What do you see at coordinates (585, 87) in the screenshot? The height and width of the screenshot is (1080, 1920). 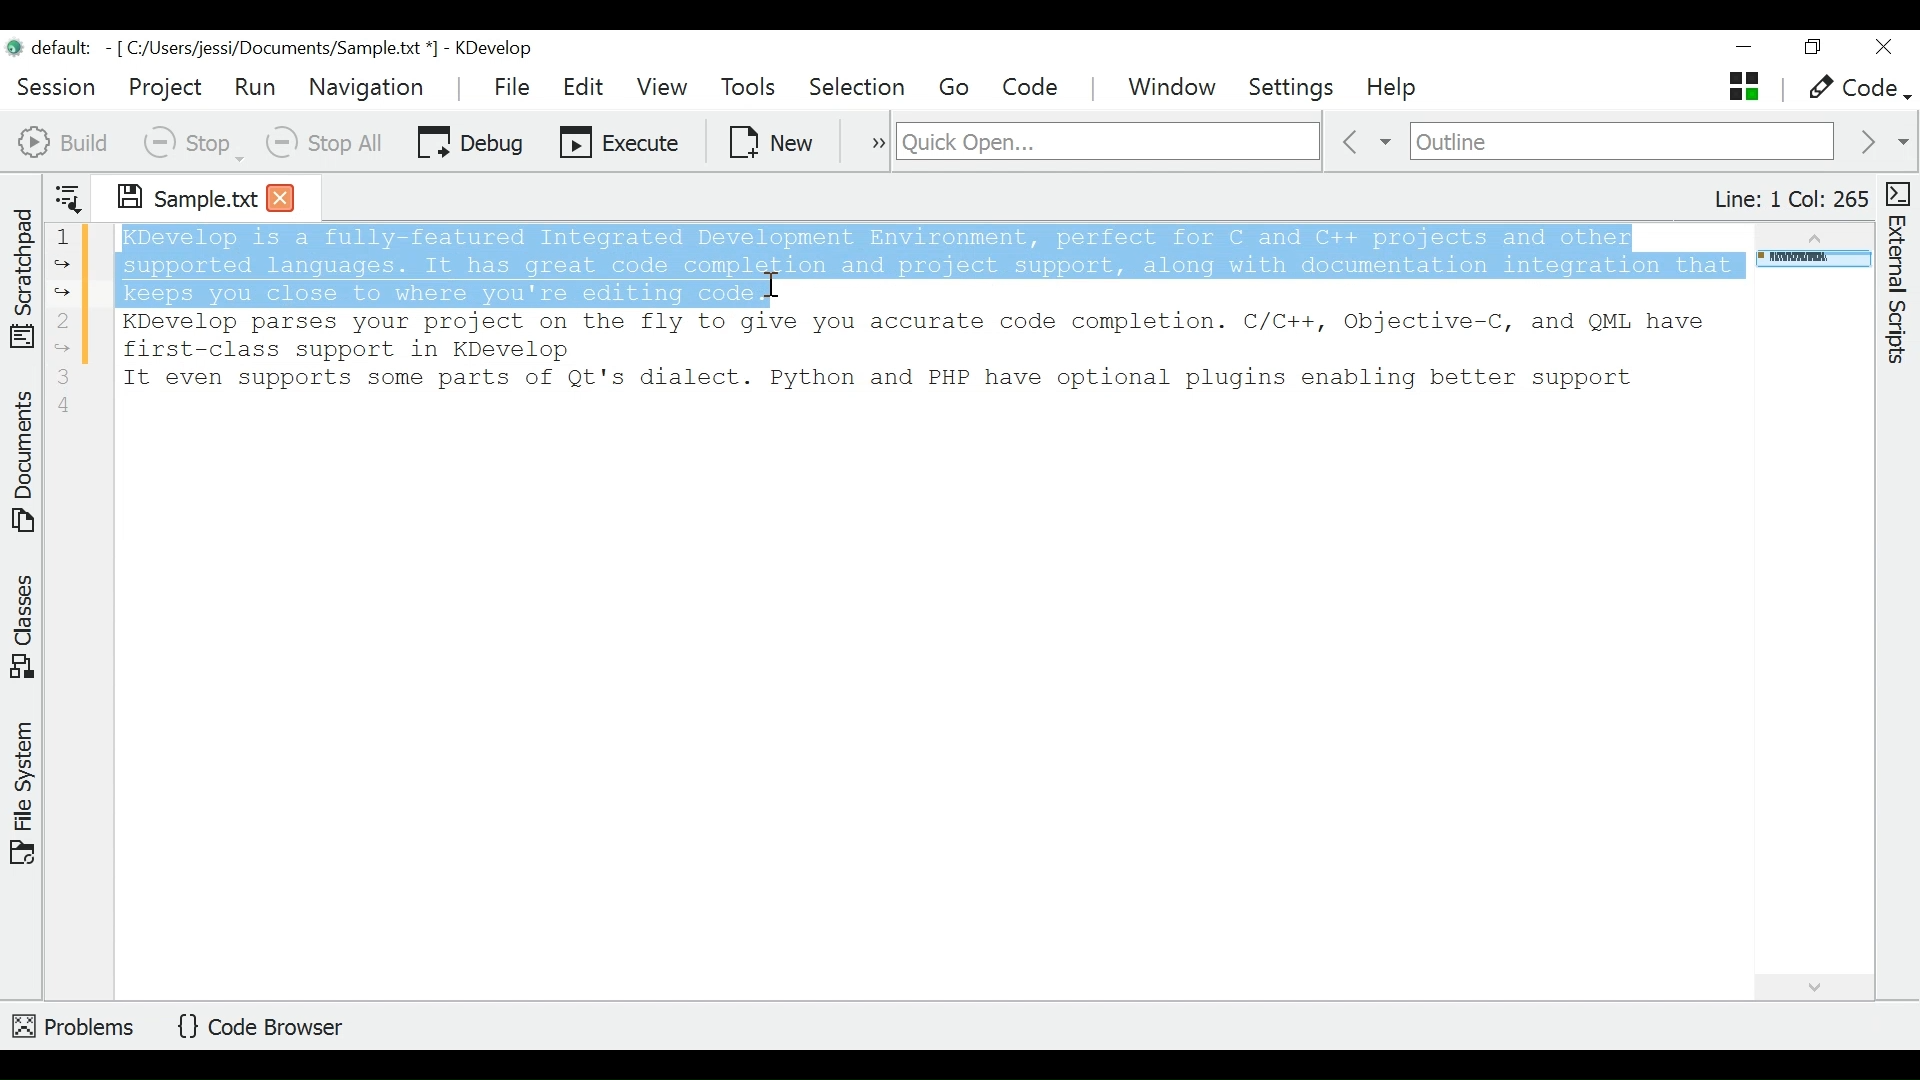 I see `Edit` at bounding box center [585, 87].